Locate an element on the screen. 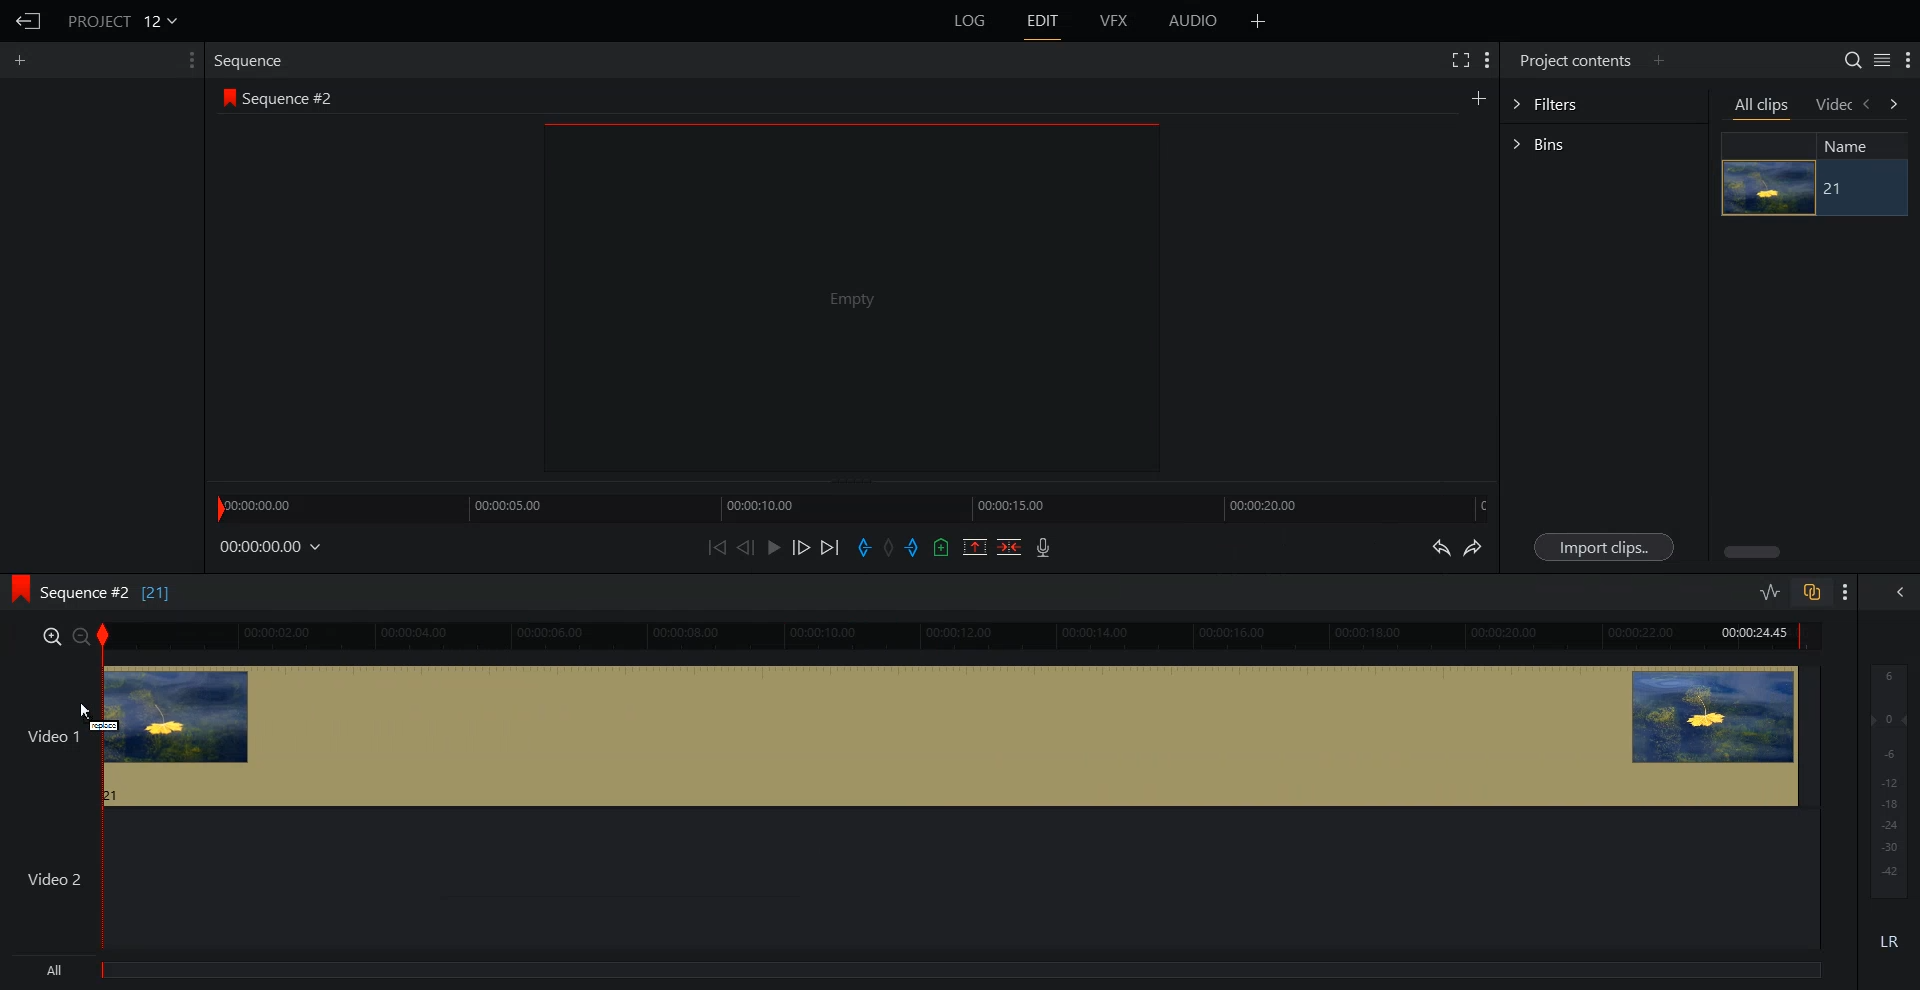 The width and height of the screenshot is (1920, 990). Create Sequence is located at coordinates (1477, 98).